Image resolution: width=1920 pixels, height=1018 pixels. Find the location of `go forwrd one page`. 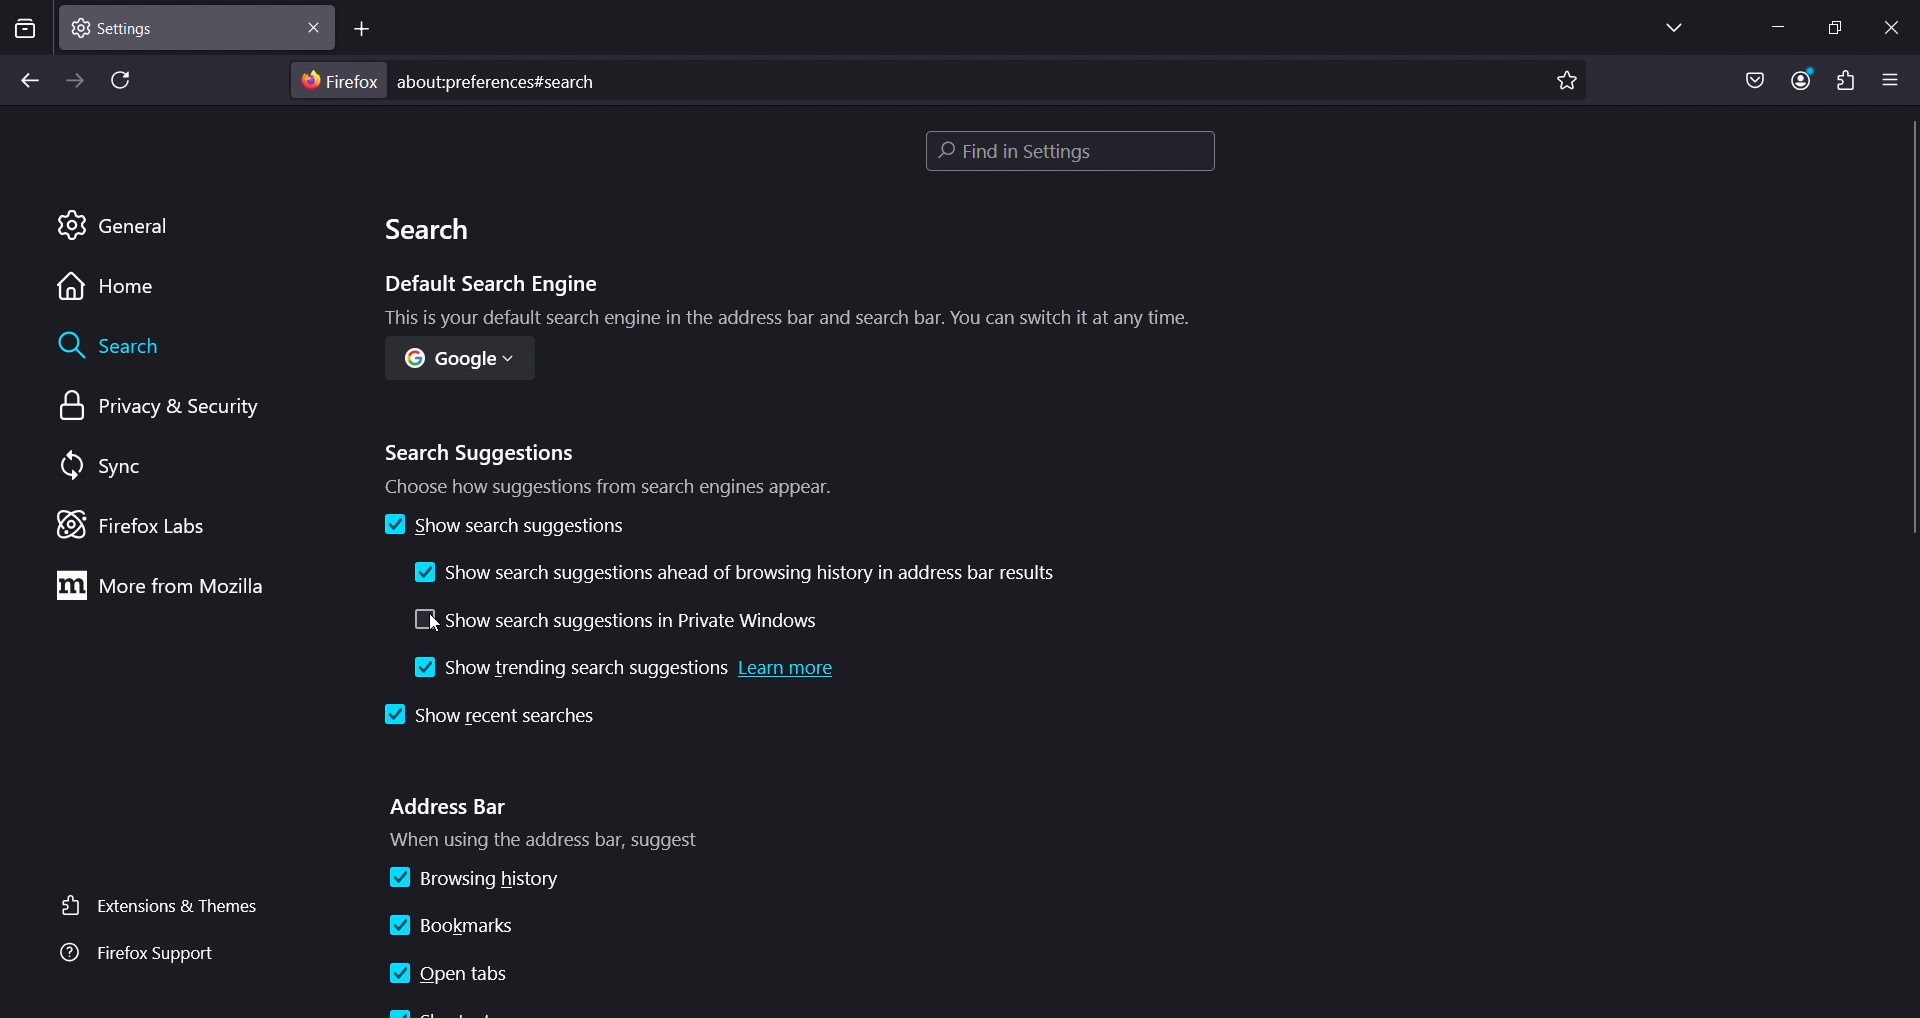

go forwrd one page is located at coordinates (74, 79).